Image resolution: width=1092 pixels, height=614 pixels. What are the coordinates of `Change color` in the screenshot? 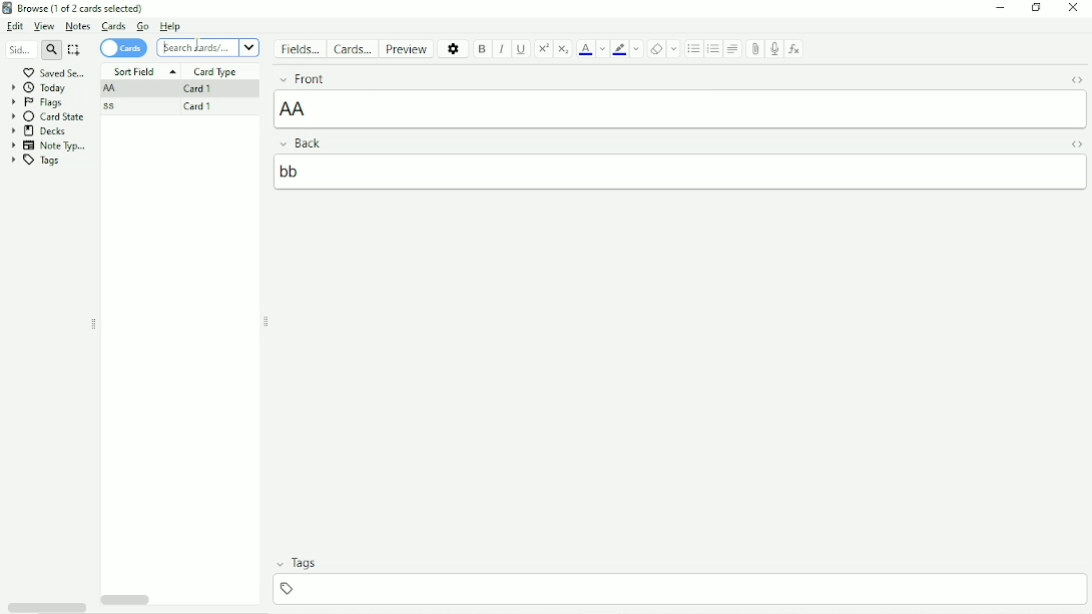 It's located at (602, 49).